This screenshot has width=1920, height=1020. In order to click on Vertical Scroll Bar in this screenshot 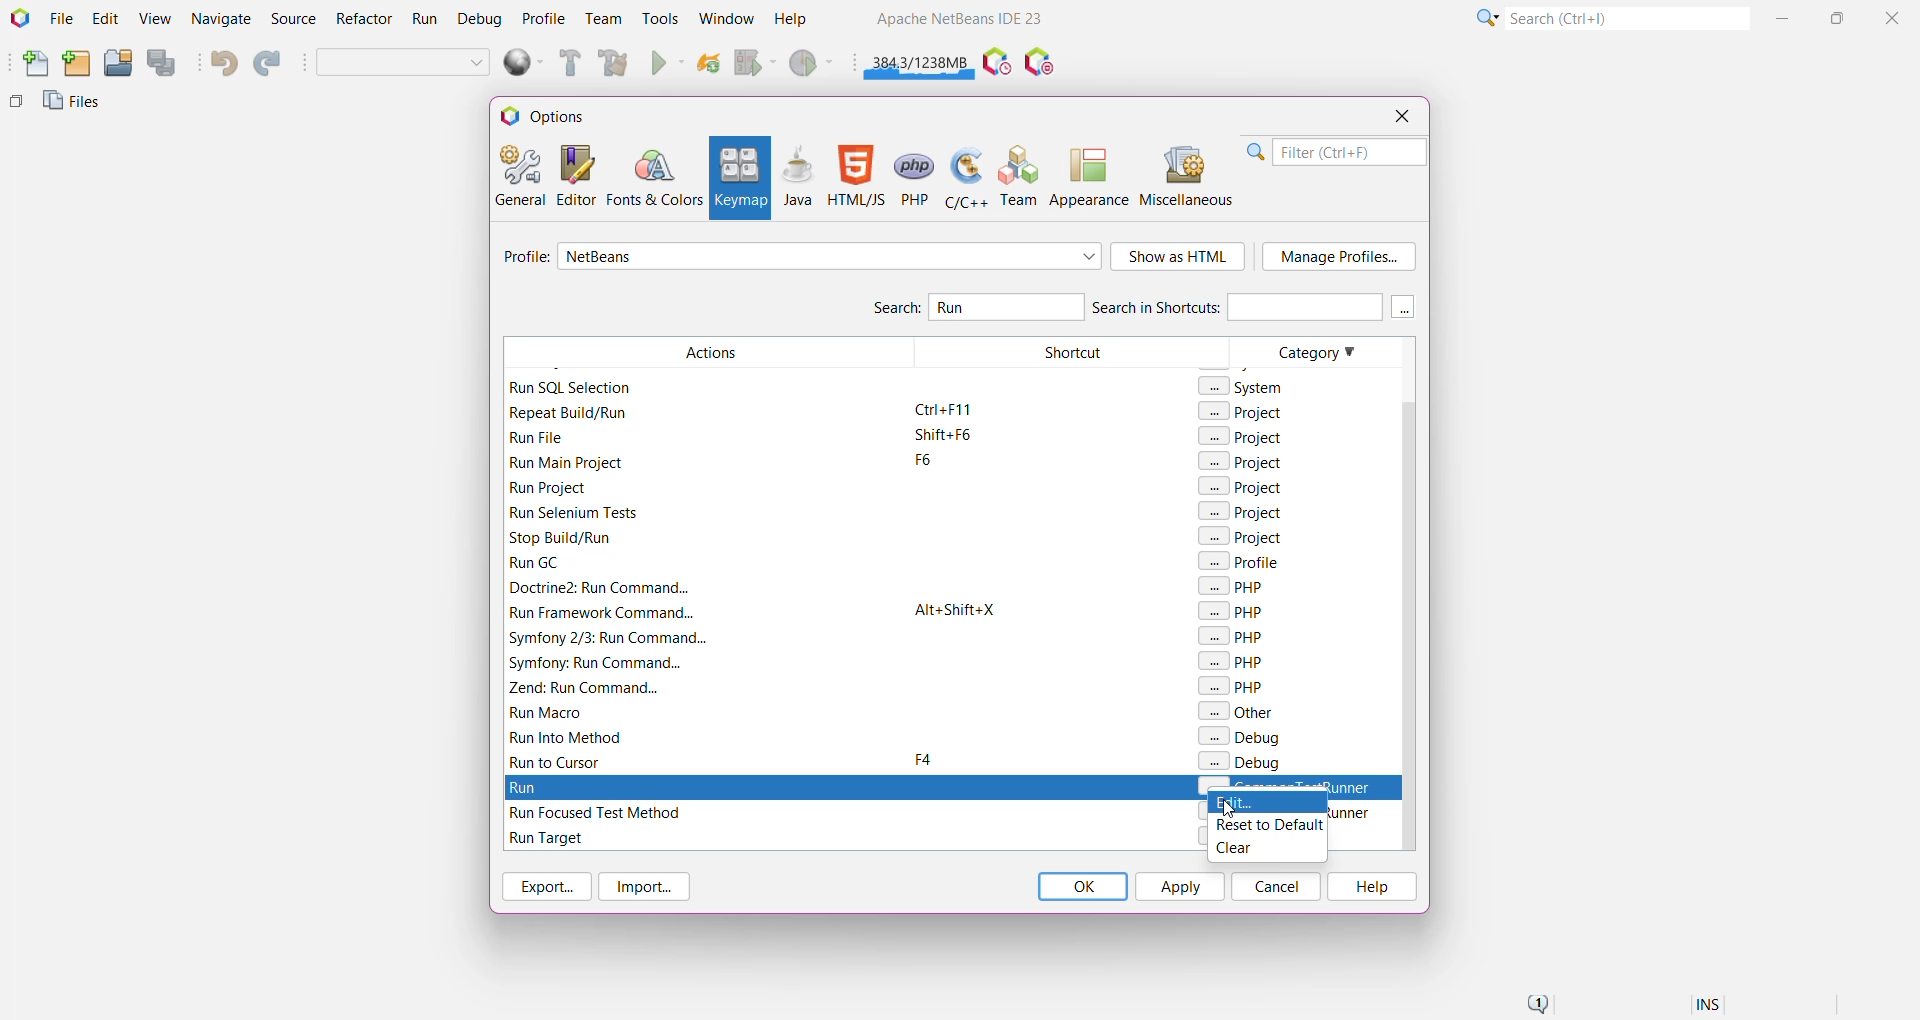, I will do `click(1405, 593)`.